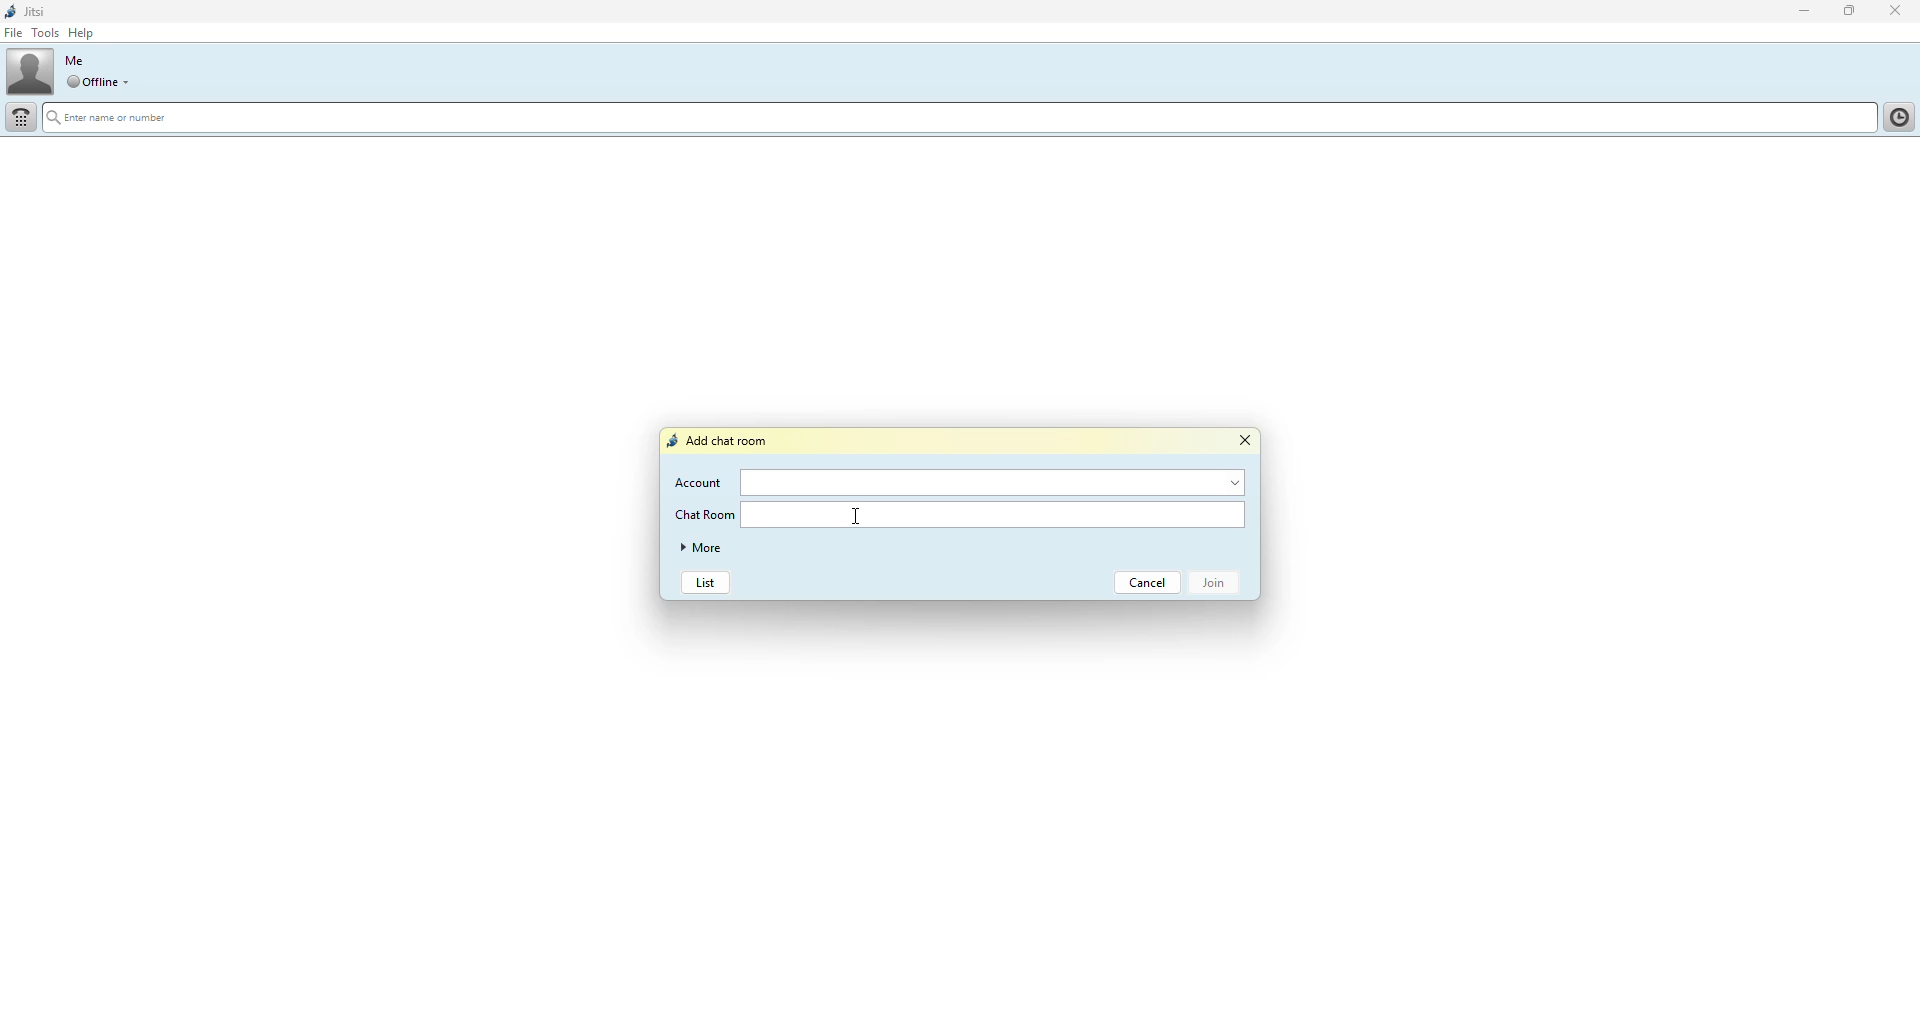  Describe the element at coordinates (31, 71) in the screenshot. I see `profile` at that location.